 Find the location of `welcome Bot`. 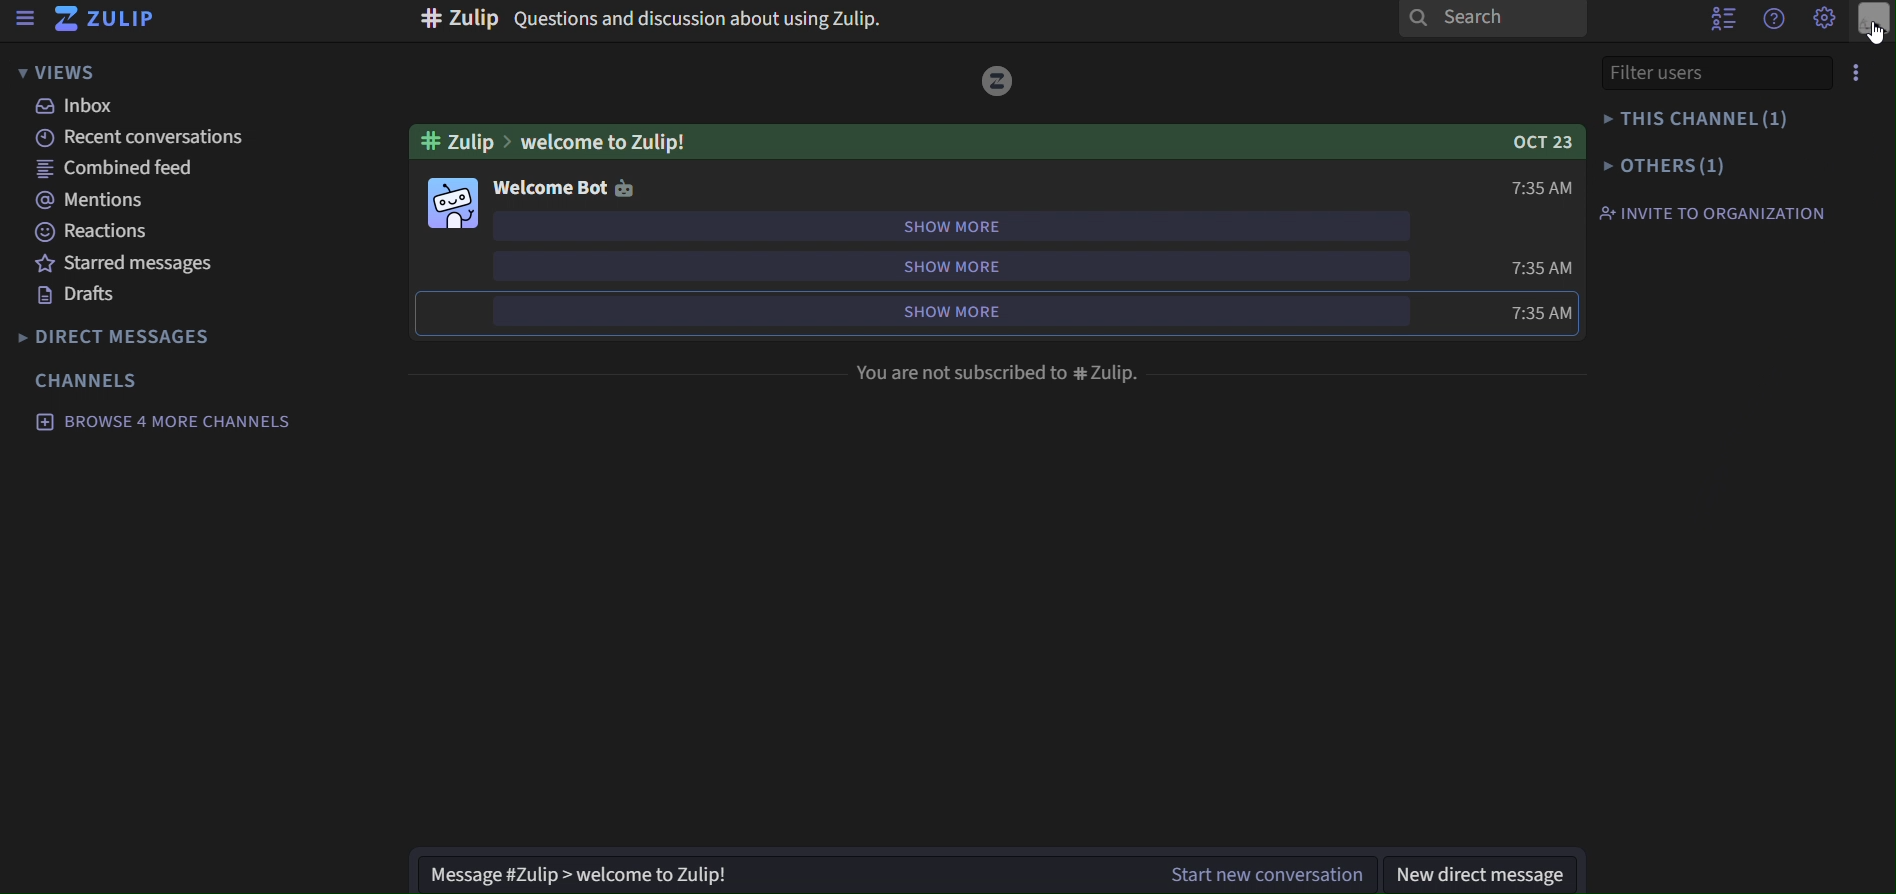

welcome Bot is located at coordinates (550, 188).